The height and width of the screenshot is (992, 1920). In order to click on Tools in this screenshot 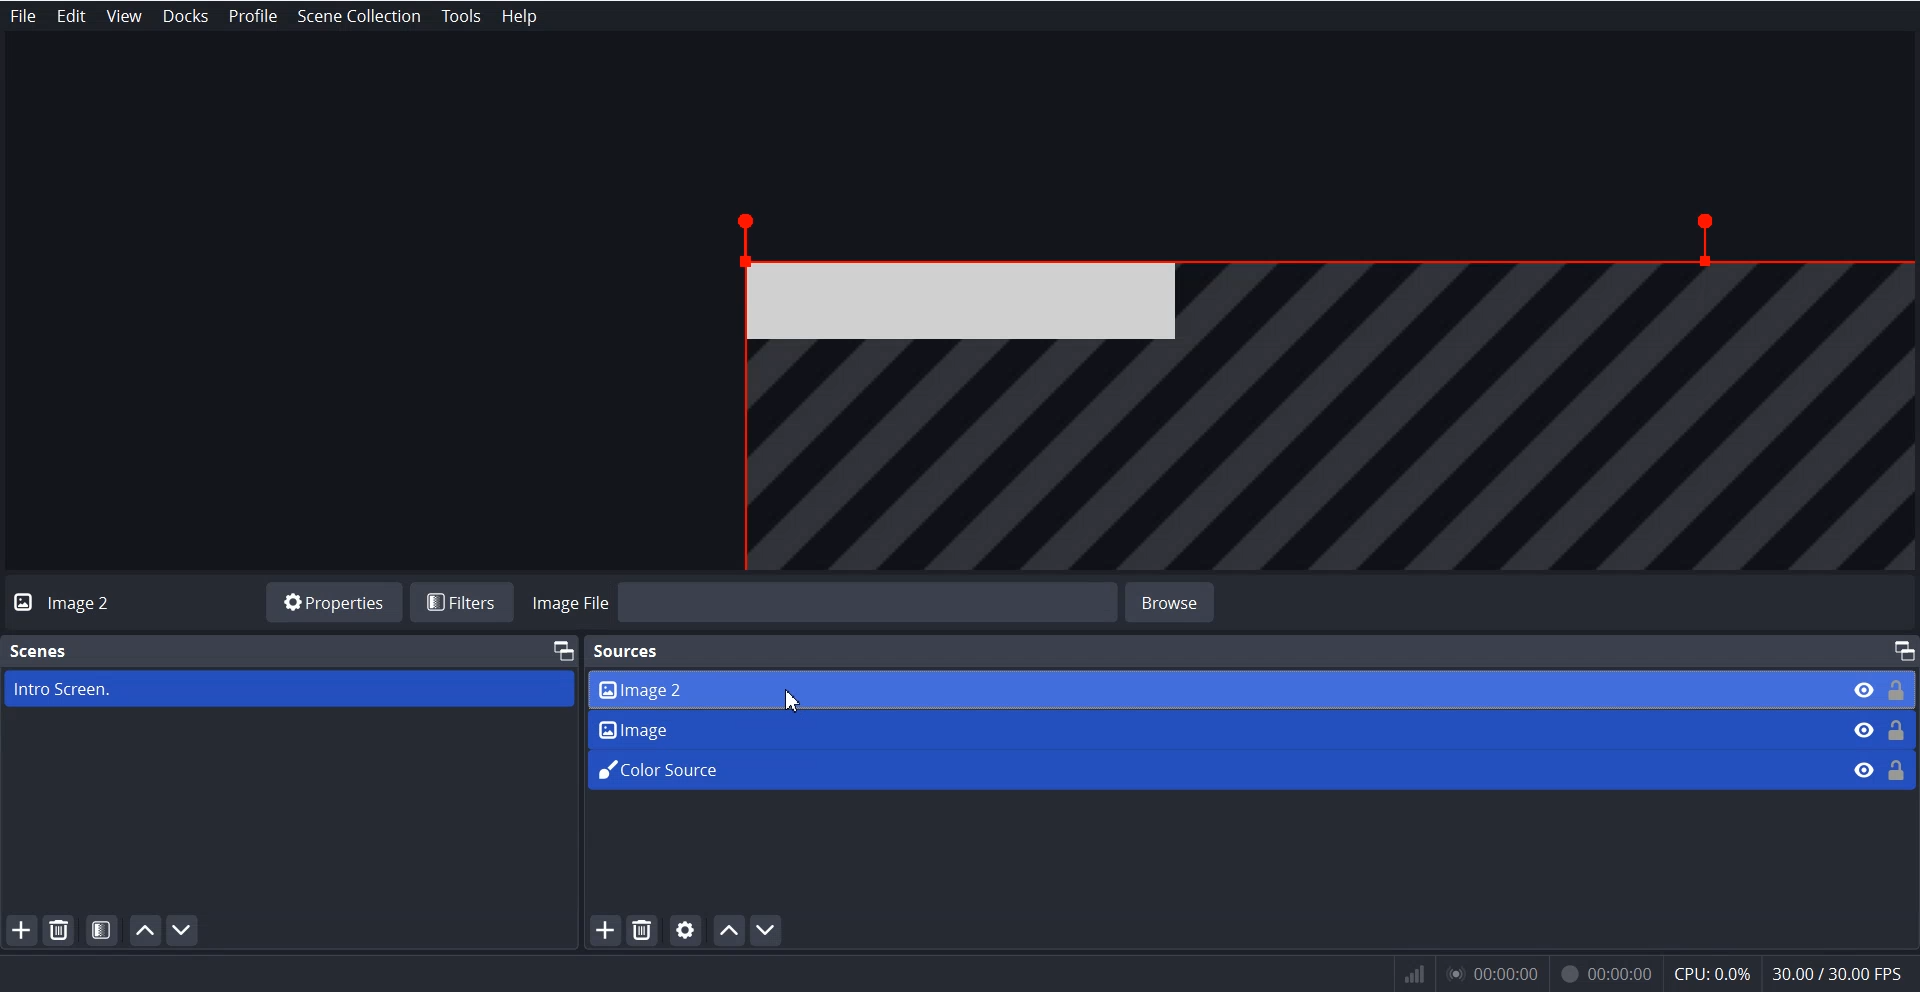, I will do `click(462, 16)`.